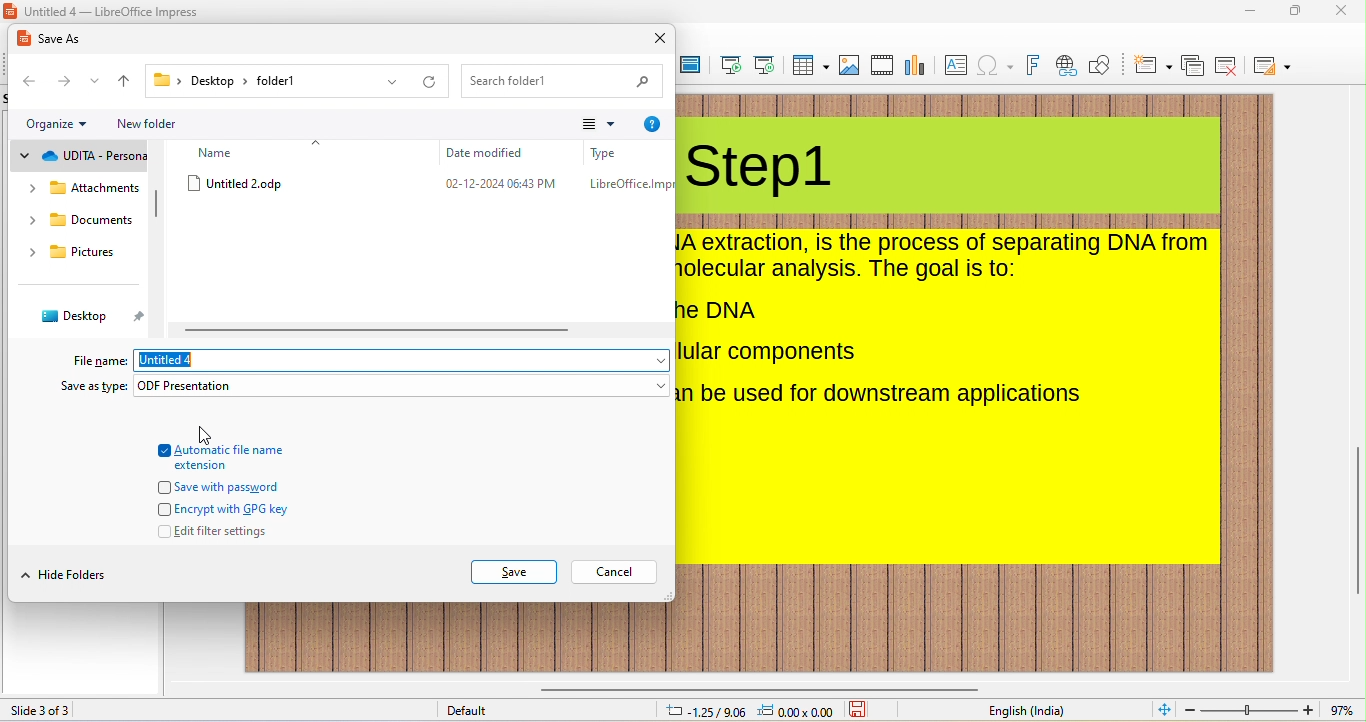 Image resolution: width=1366 pixels, height=722 pixels. Describe the element at coordinates (958, 67) in the screenshot. I see `textbox` at that location.